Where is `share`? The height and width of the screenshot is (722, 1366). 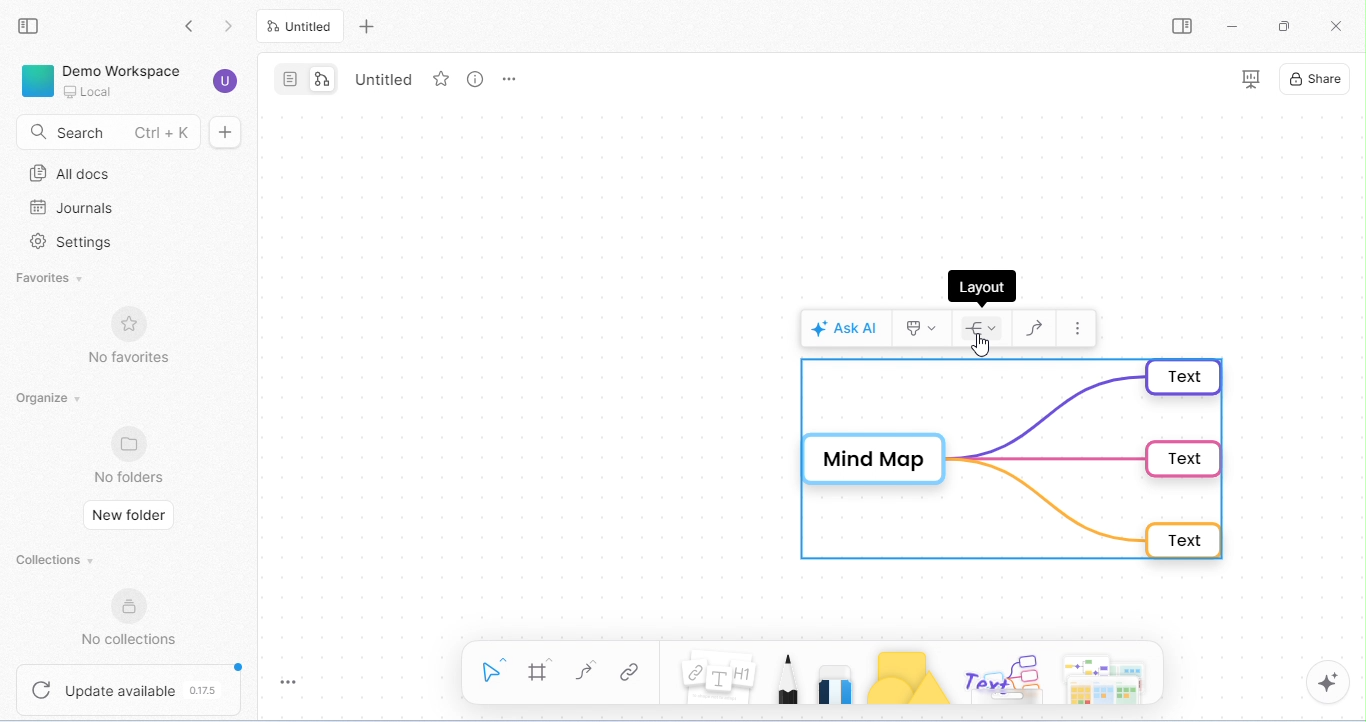 share is located at coordinates (1319, 79).